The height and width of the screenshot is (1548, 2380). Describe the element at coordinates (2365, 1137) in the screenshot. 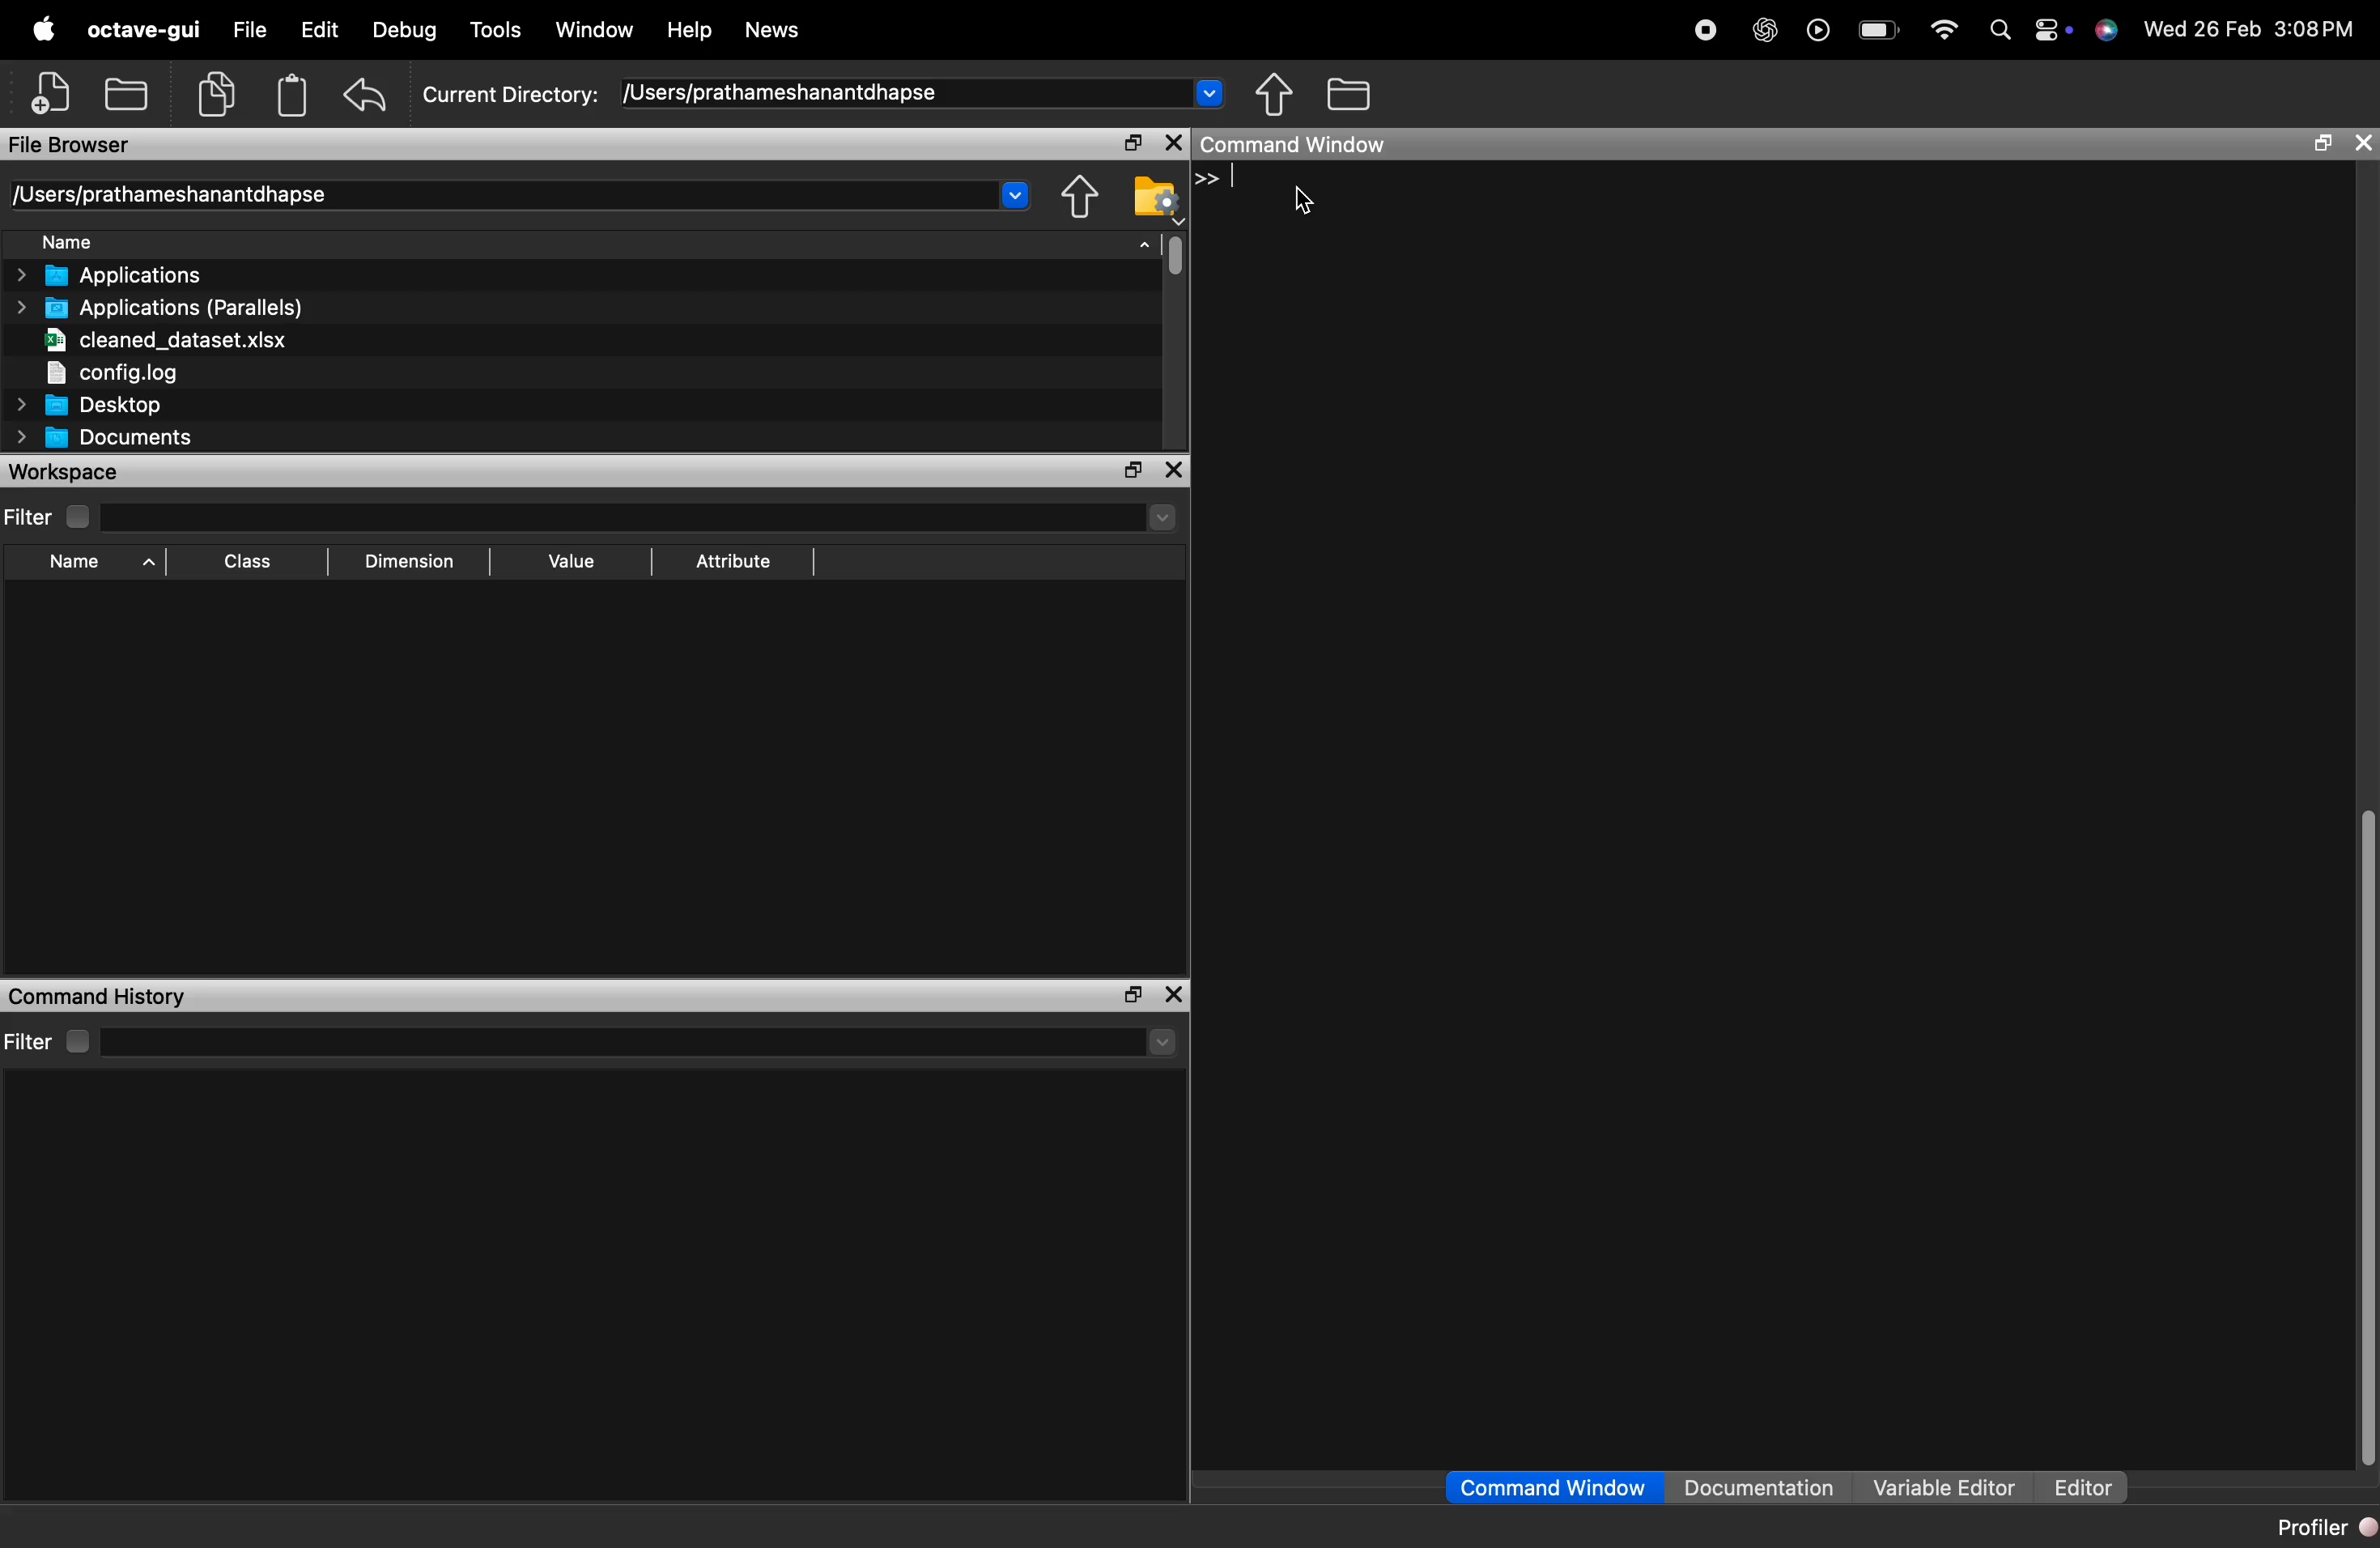

I see `vertical scrollbar` at that location.